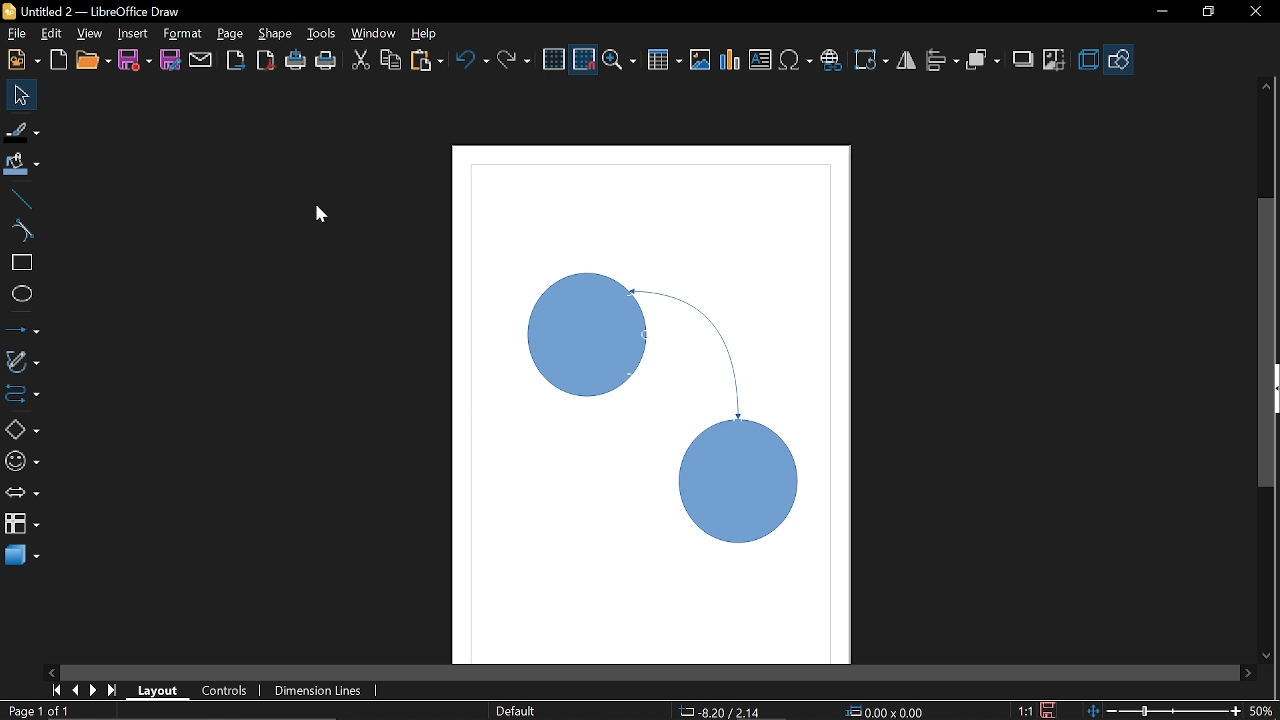  Describe the element at coordinates (622, 59) in the screenshot. I see `Zoom` at that location.